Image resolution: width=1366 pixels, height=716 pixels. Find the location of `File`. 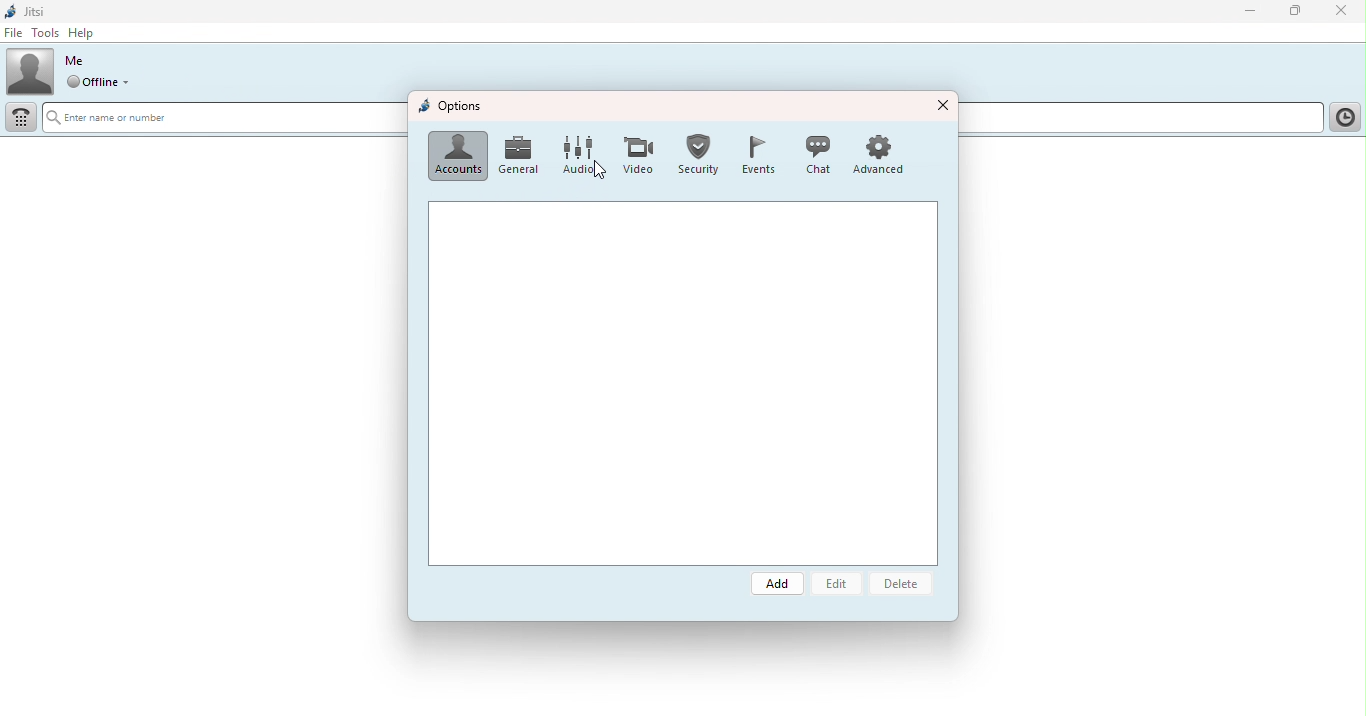

File is located at coordinates (14, 33).